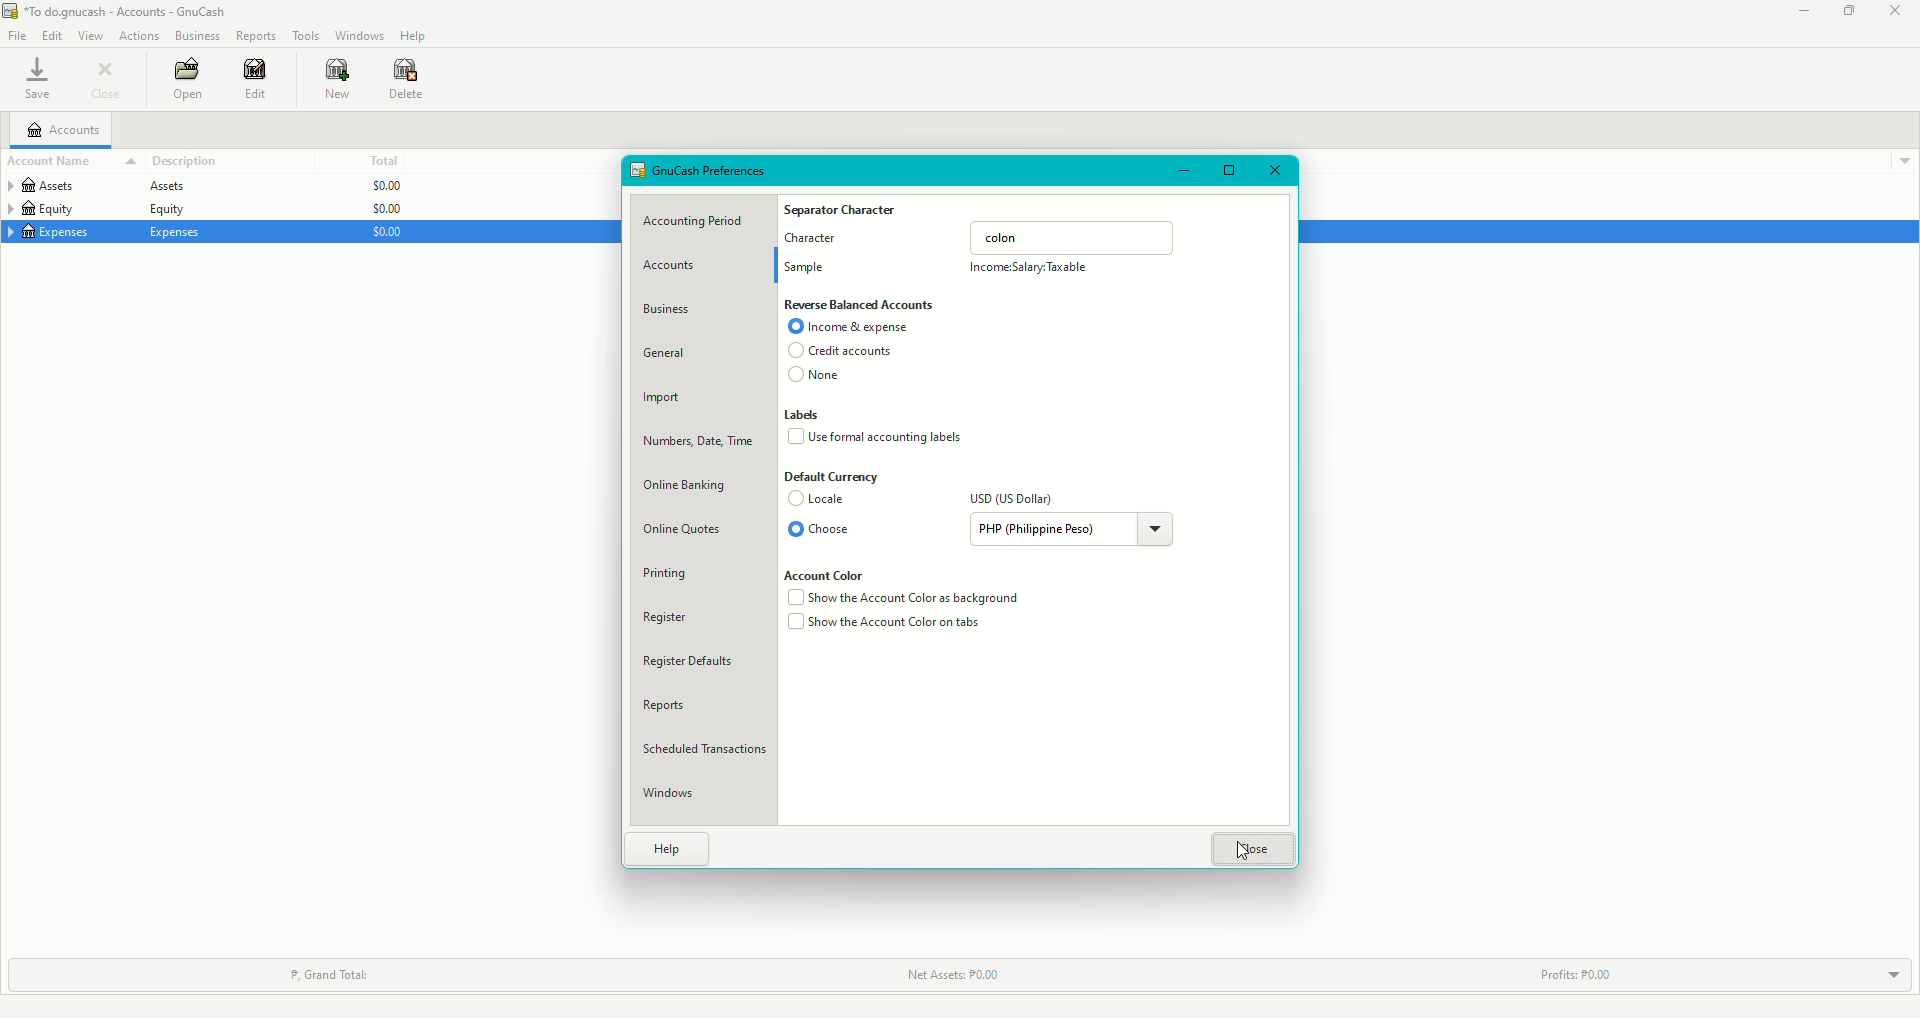 This screenshot has width=1920, height=1018. Describe the element at coordinates (381, 160) in the screenshot. I see `Total` at that location.